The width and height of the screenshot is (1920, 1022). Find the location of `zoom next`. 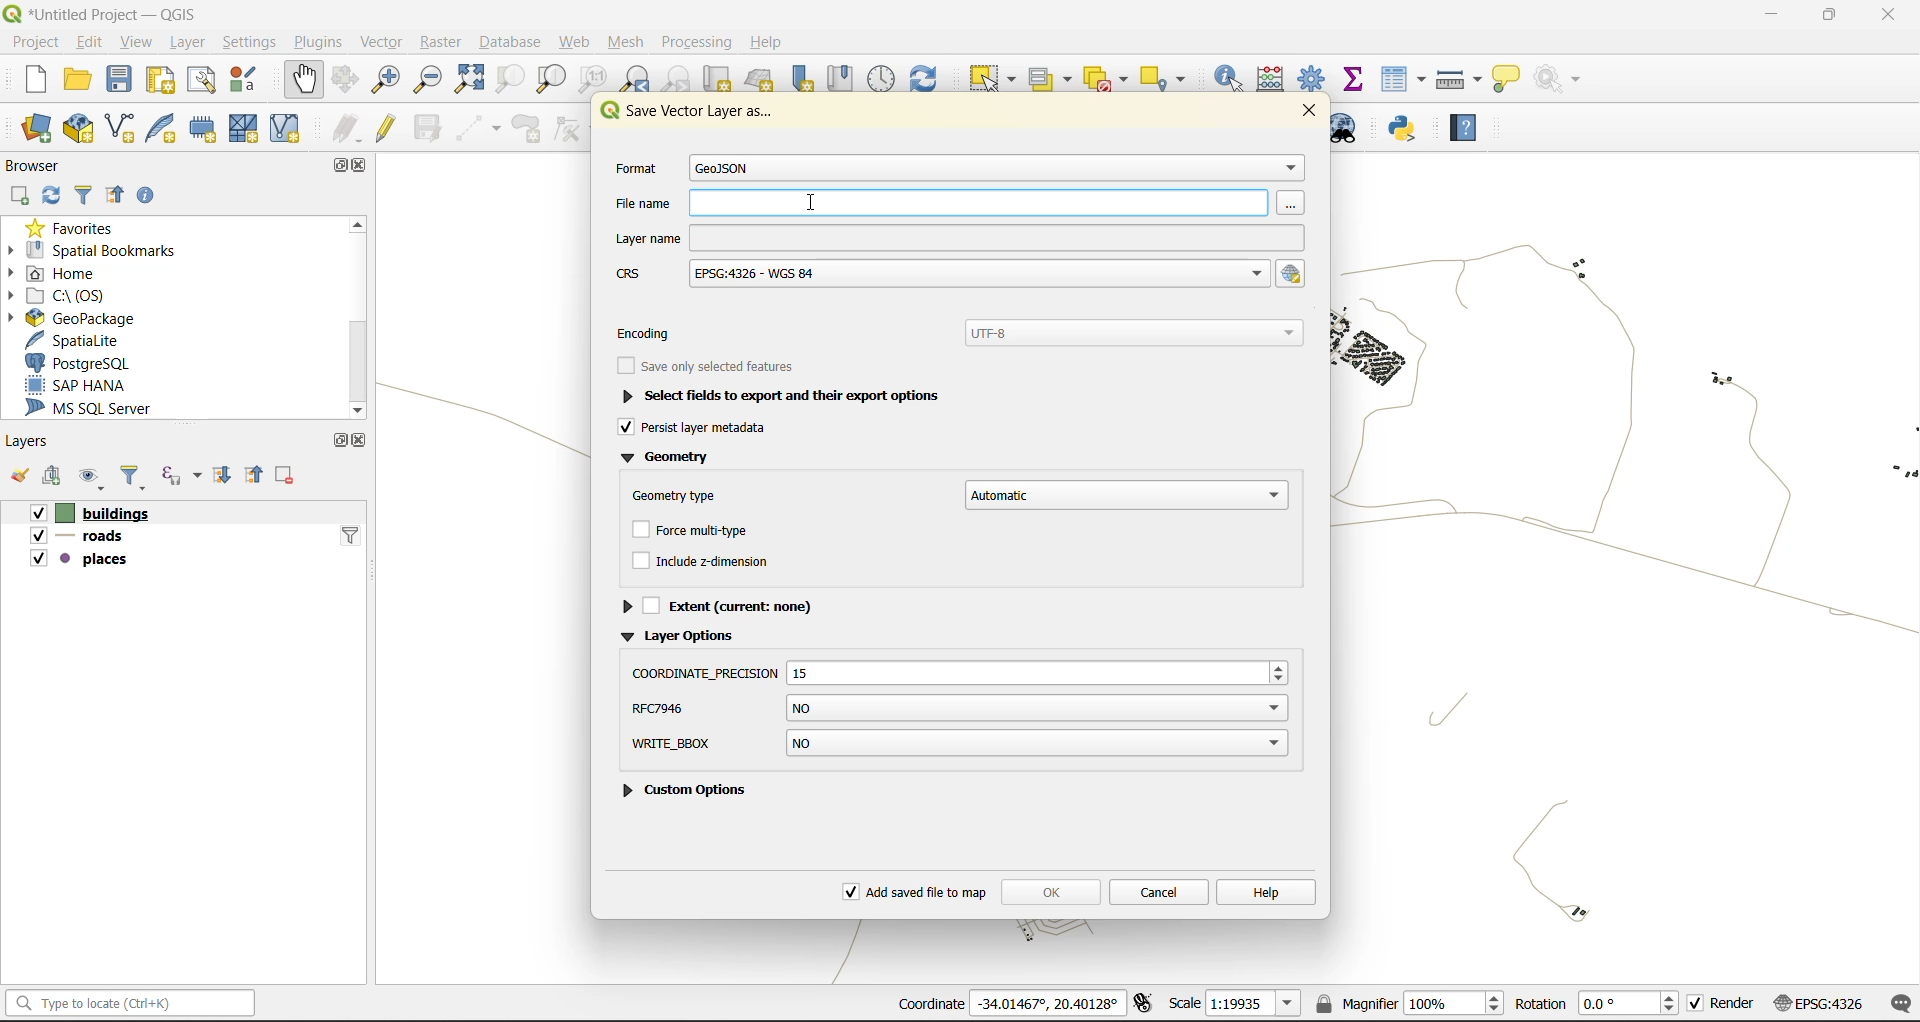

zoom next is located at coordinates (682, 79).